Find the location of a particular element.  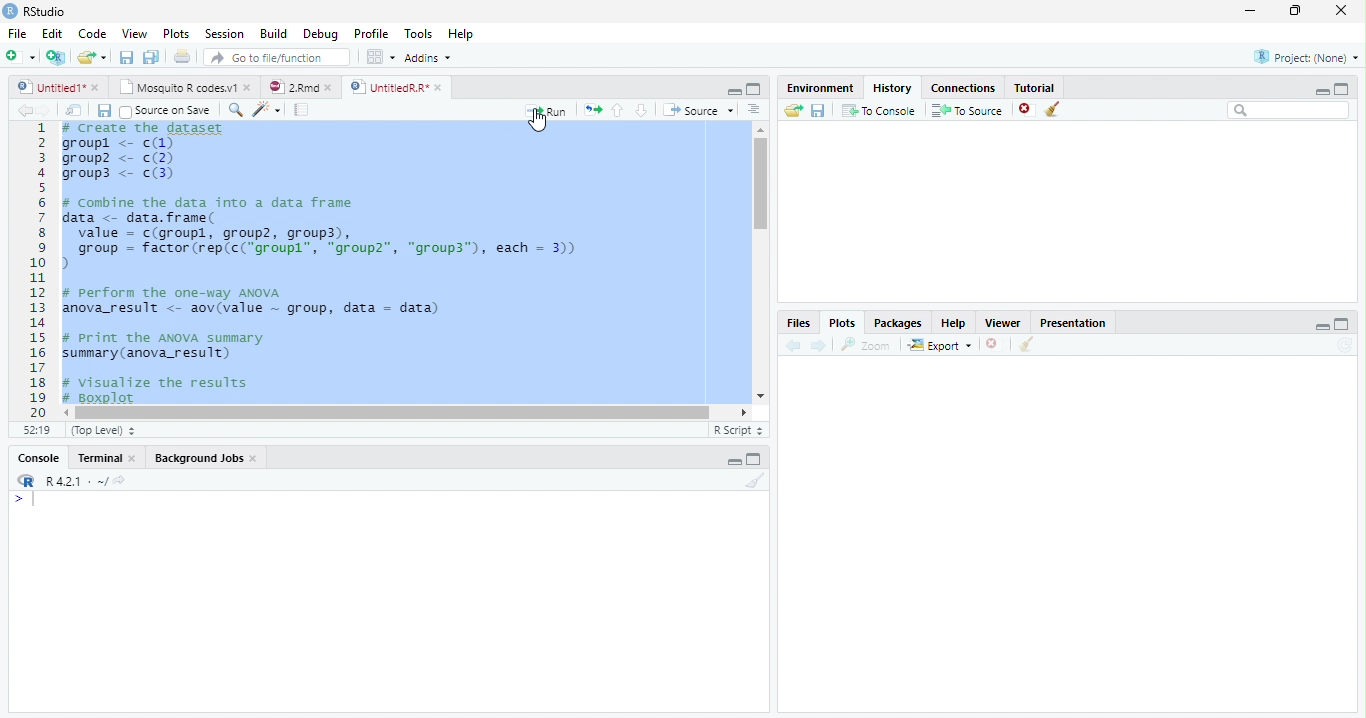

Addins is located at coordinates (429, 59).